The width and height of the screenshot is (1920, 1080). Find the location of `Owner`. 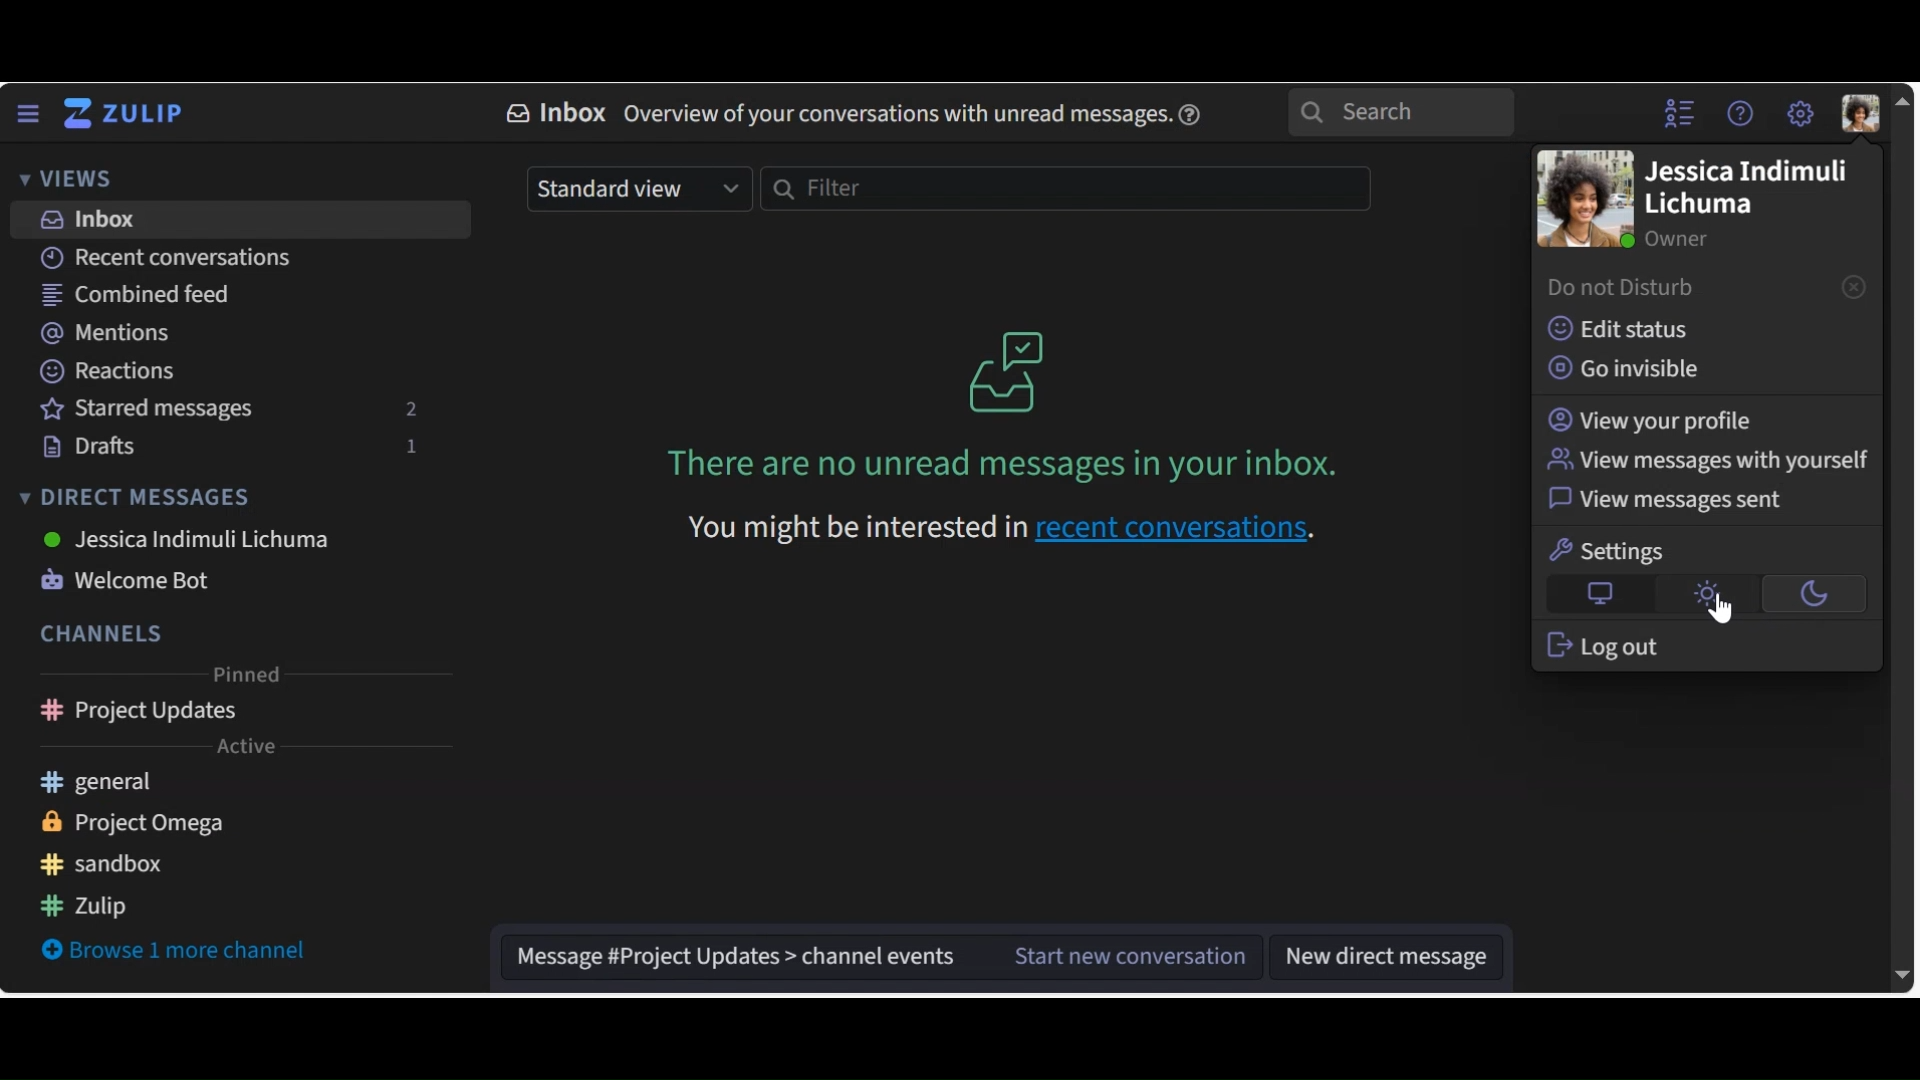

Owner is located at coordinates (1677, 238).